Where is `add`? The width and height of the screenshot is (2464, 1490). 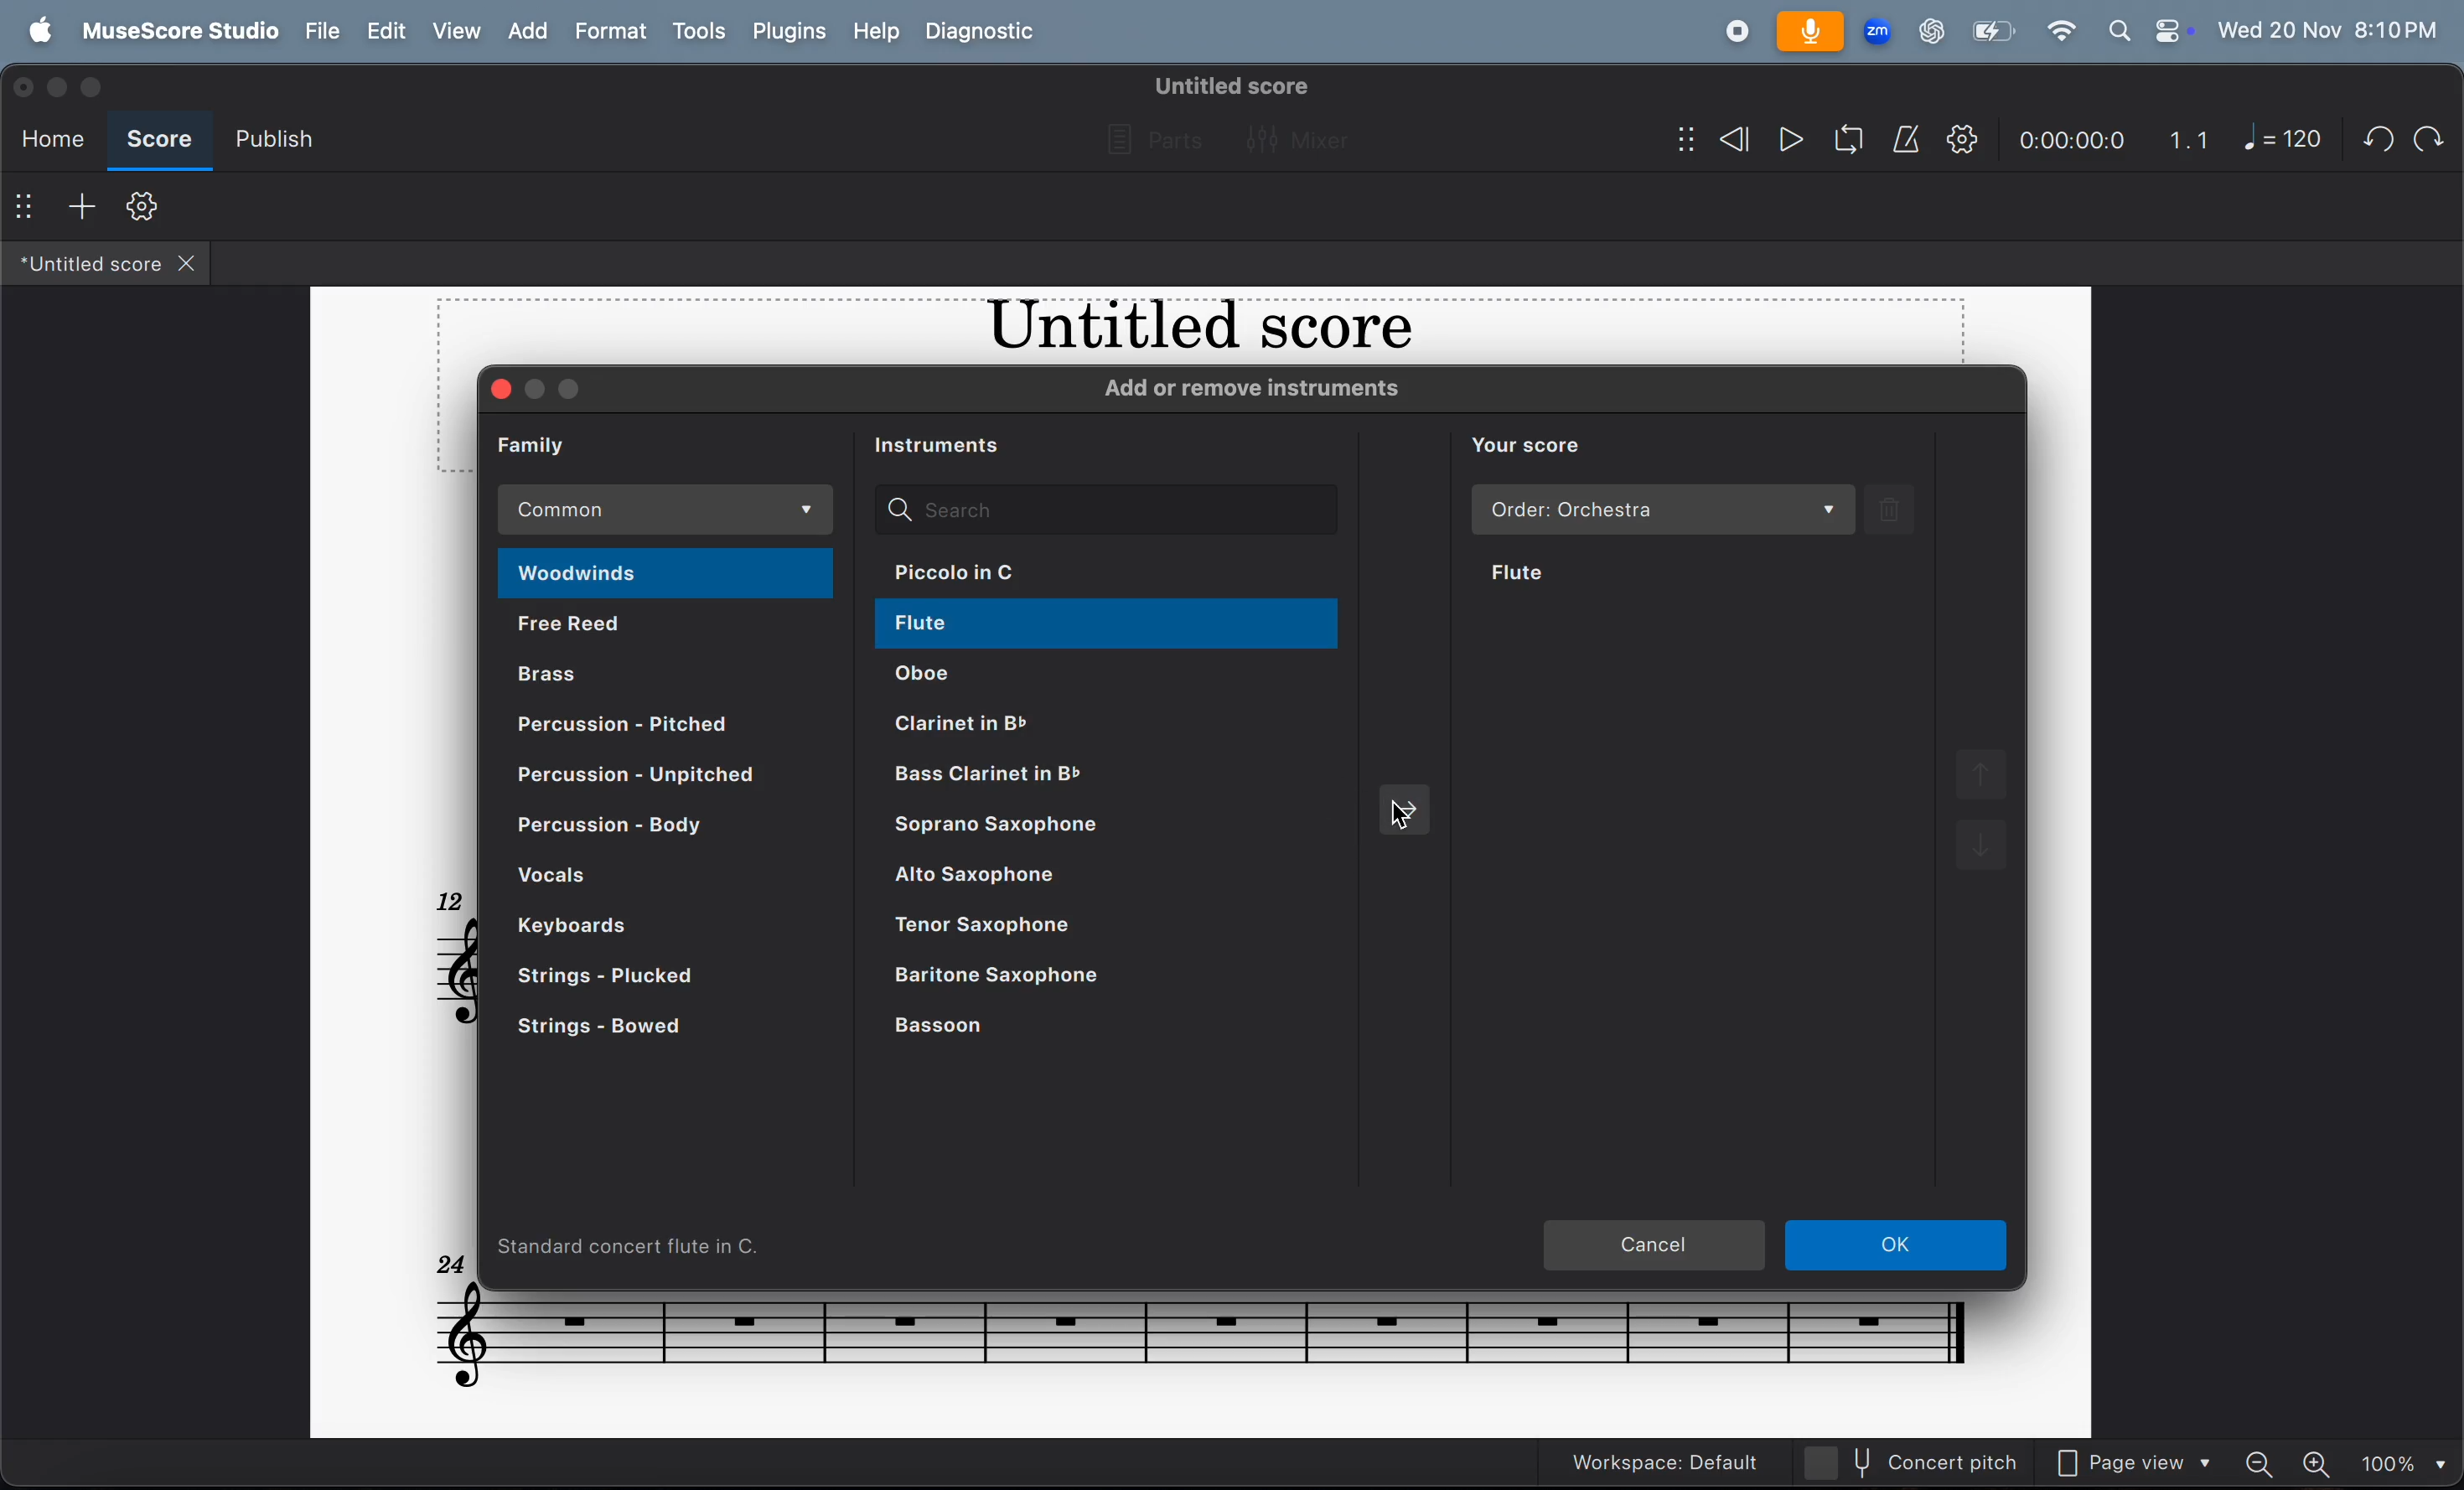 add is located at coordinates (84, 205).